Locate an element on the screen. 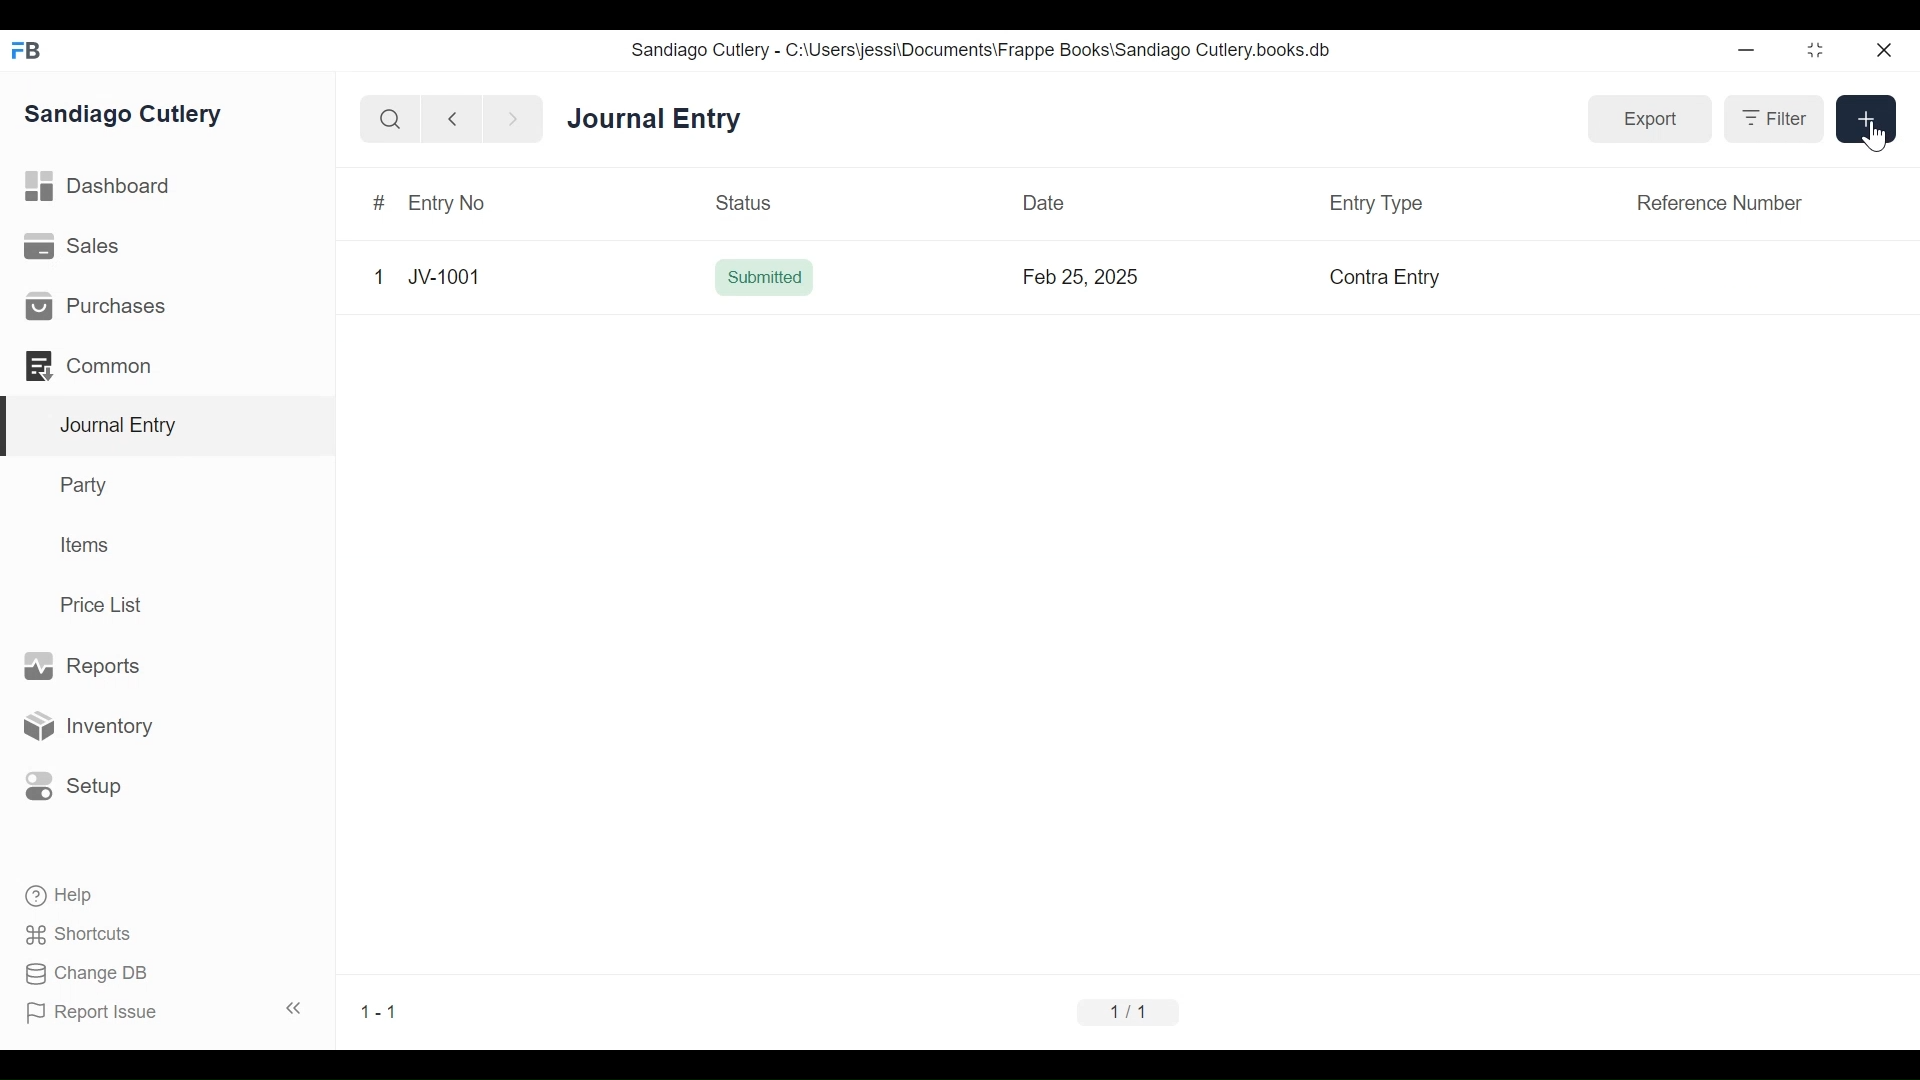 The width and height of the screenshot is (1920, 1080). + is located at coordinates (1866, 117).